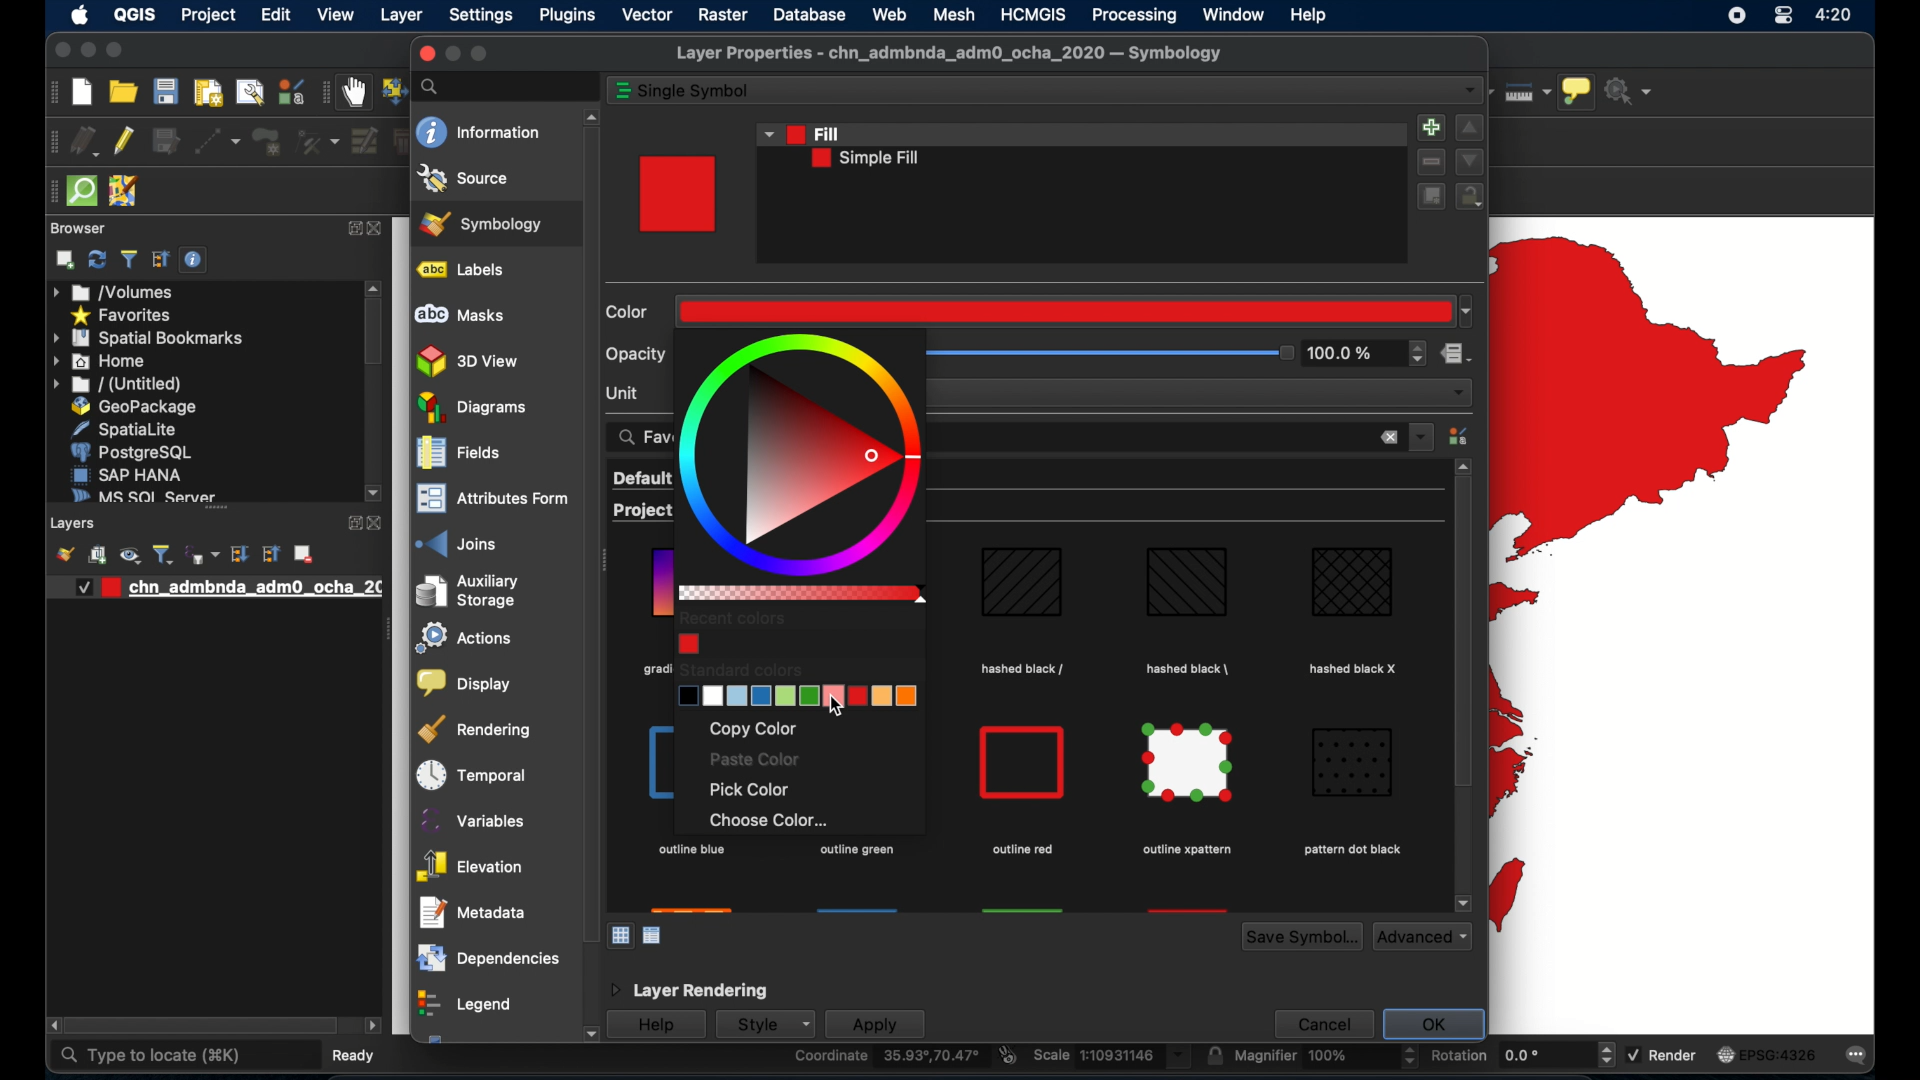  Describe the element at coordinates (623, 91) in the screenshot. I see `icon` at that location.